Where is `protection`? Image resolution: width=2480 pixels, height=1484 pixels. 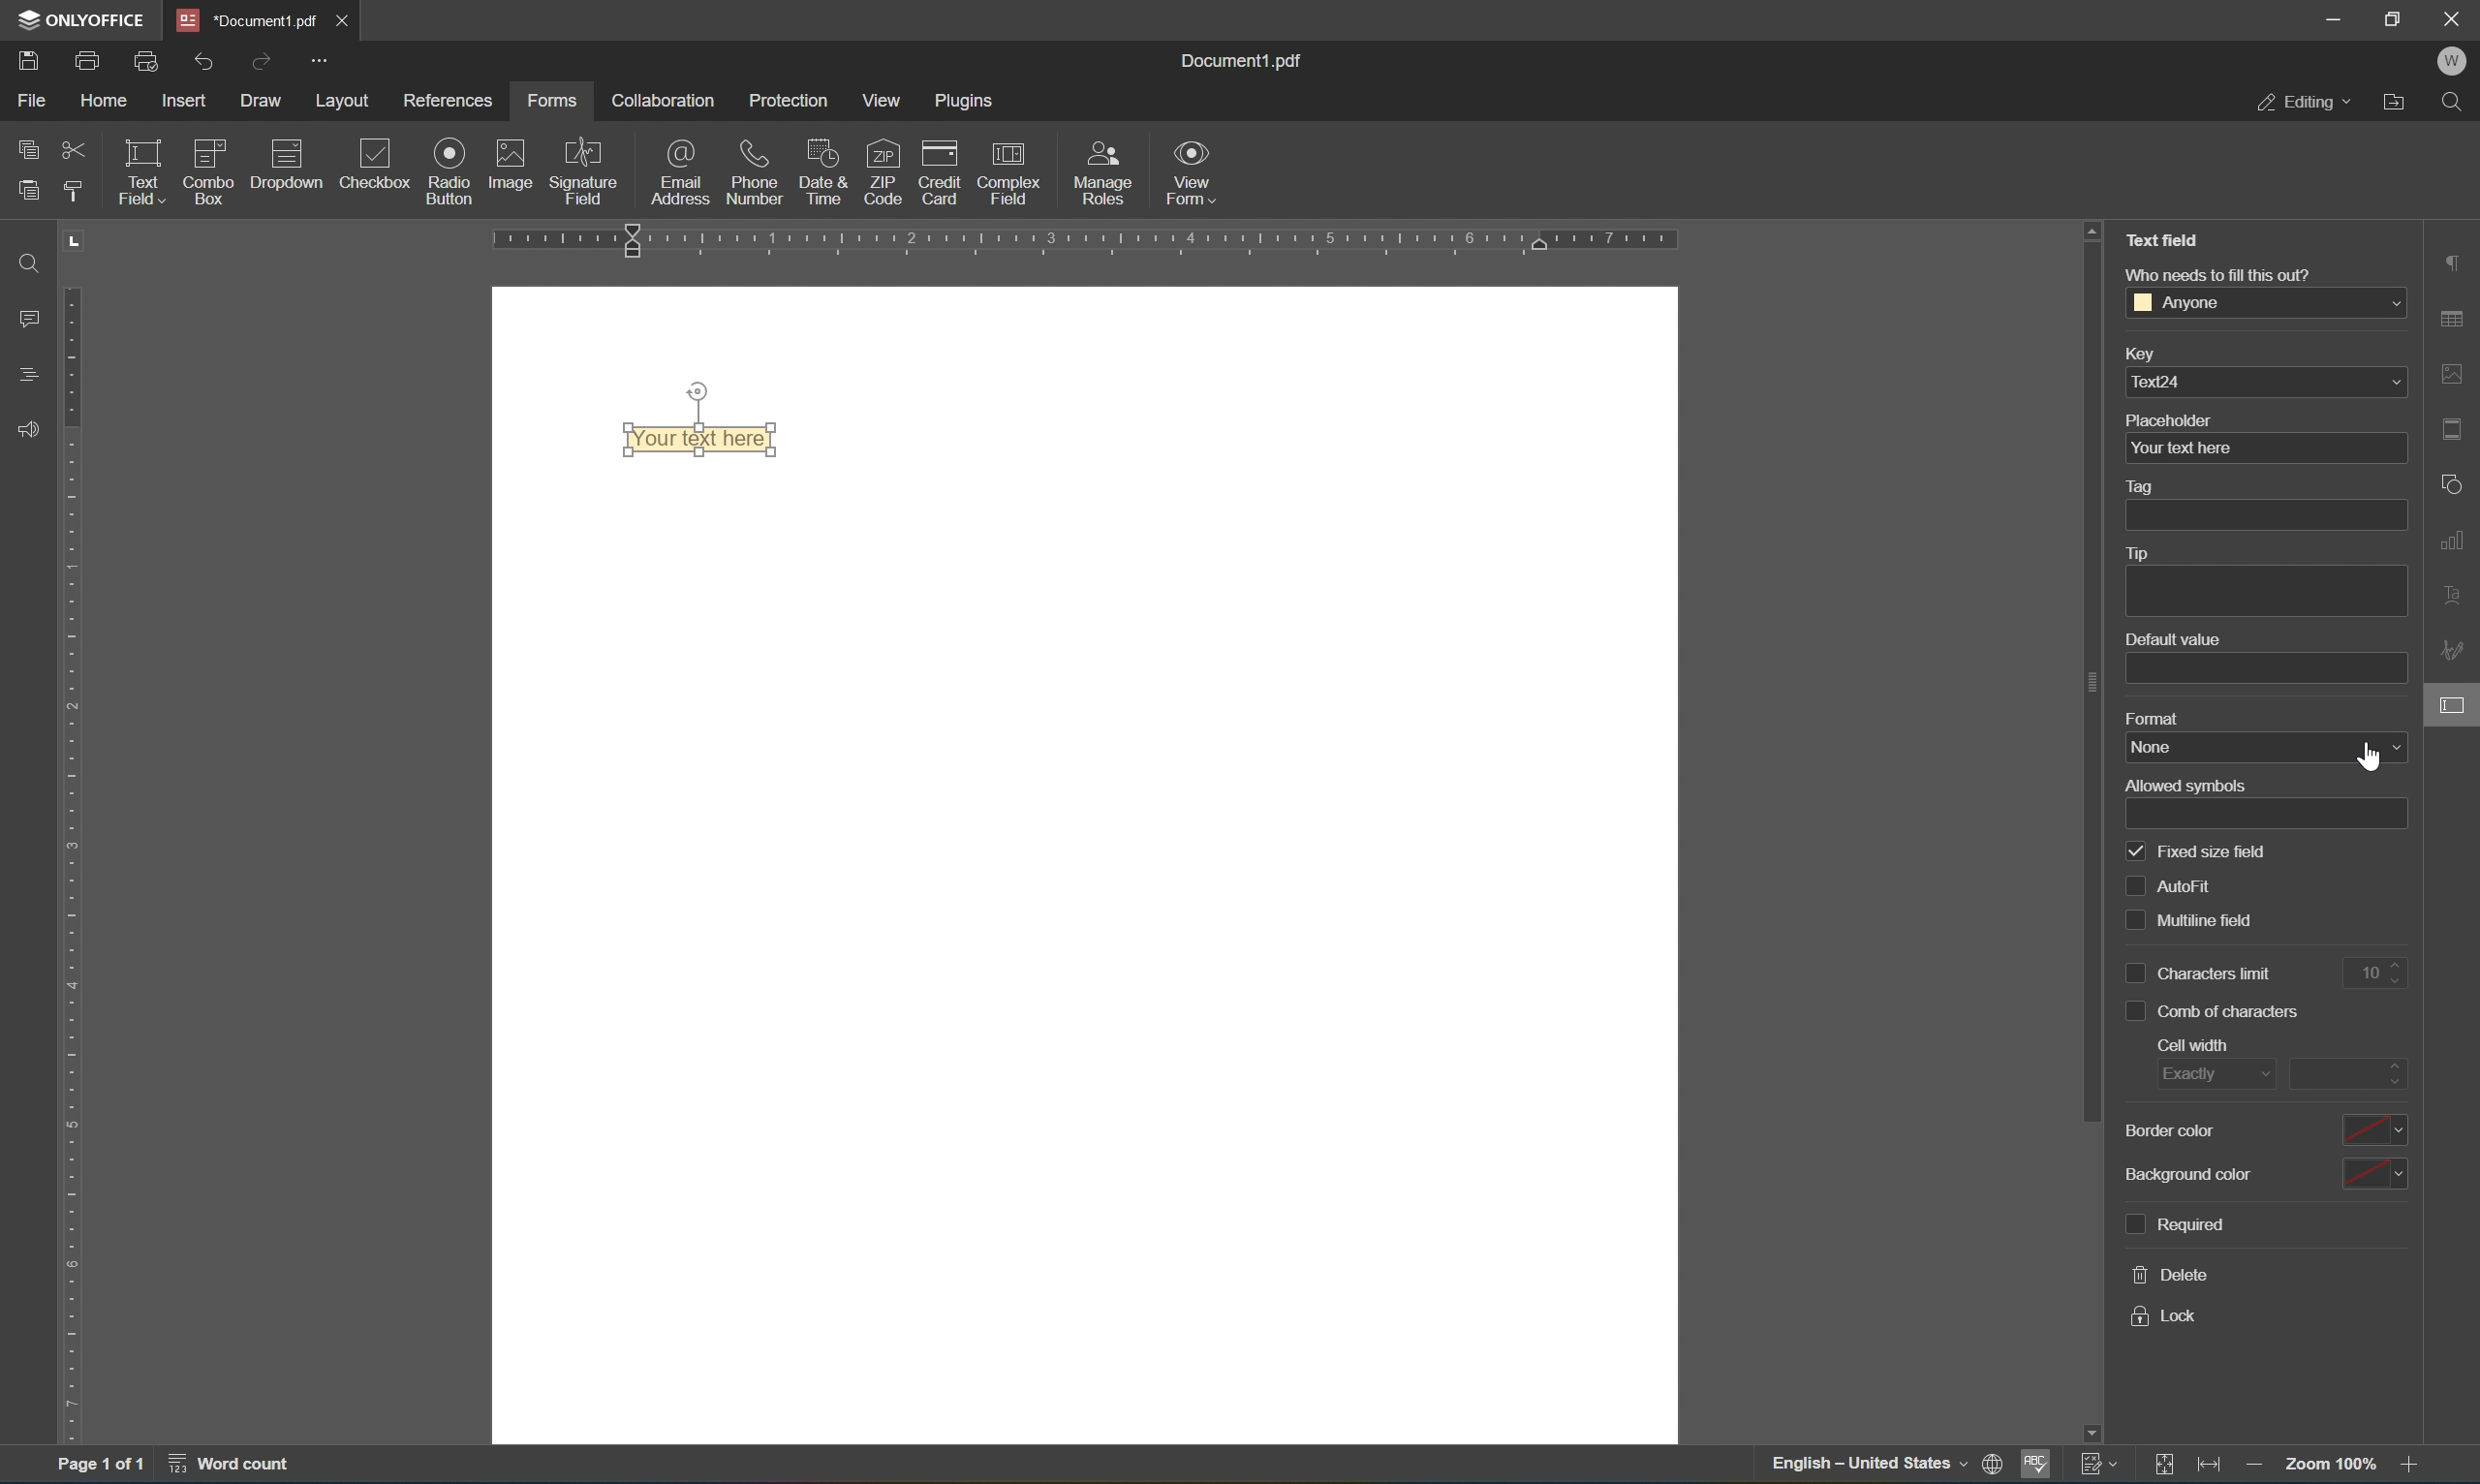 protection is located at coordinates (790, 100).